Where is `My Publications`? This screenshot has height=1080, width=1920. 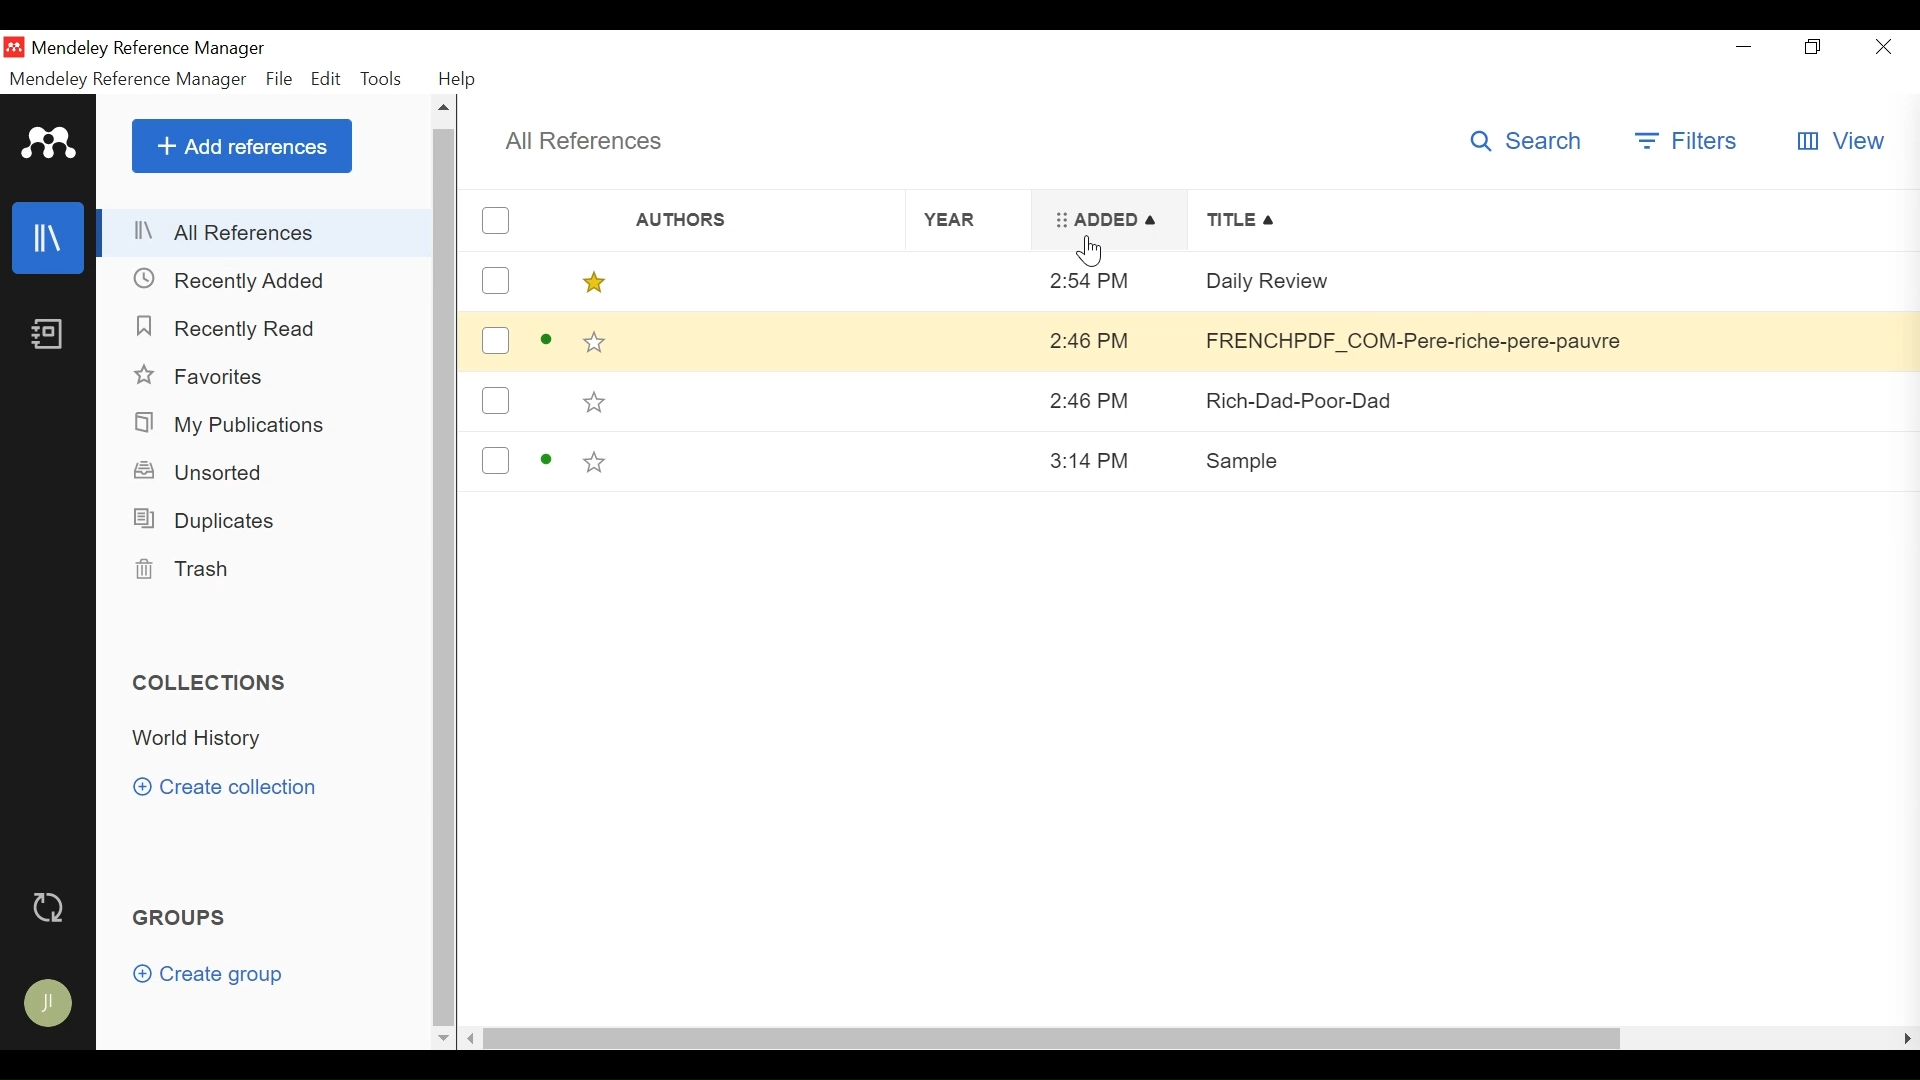
My Publications is located at coordinates (236, 424).